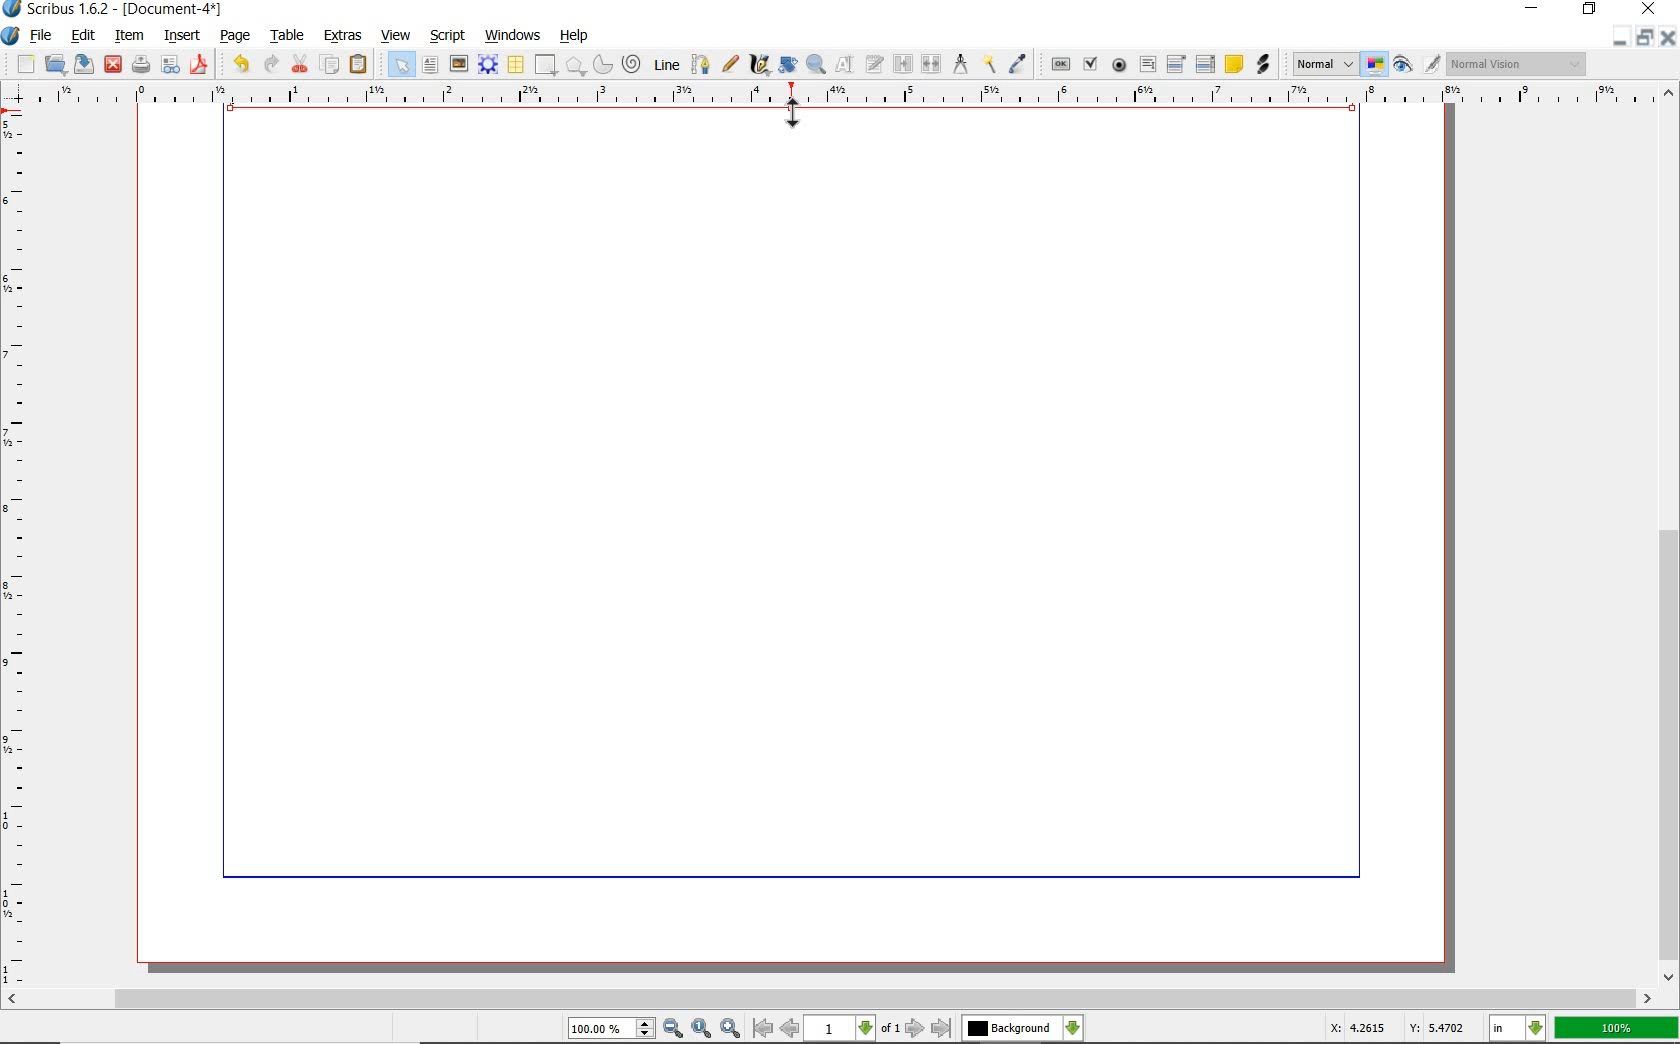 This screenshot has height=1044, width=1680. What do you see at coordinates (273, 64) in the screenshot?
I see `redo` at bounding box center [273, 64].